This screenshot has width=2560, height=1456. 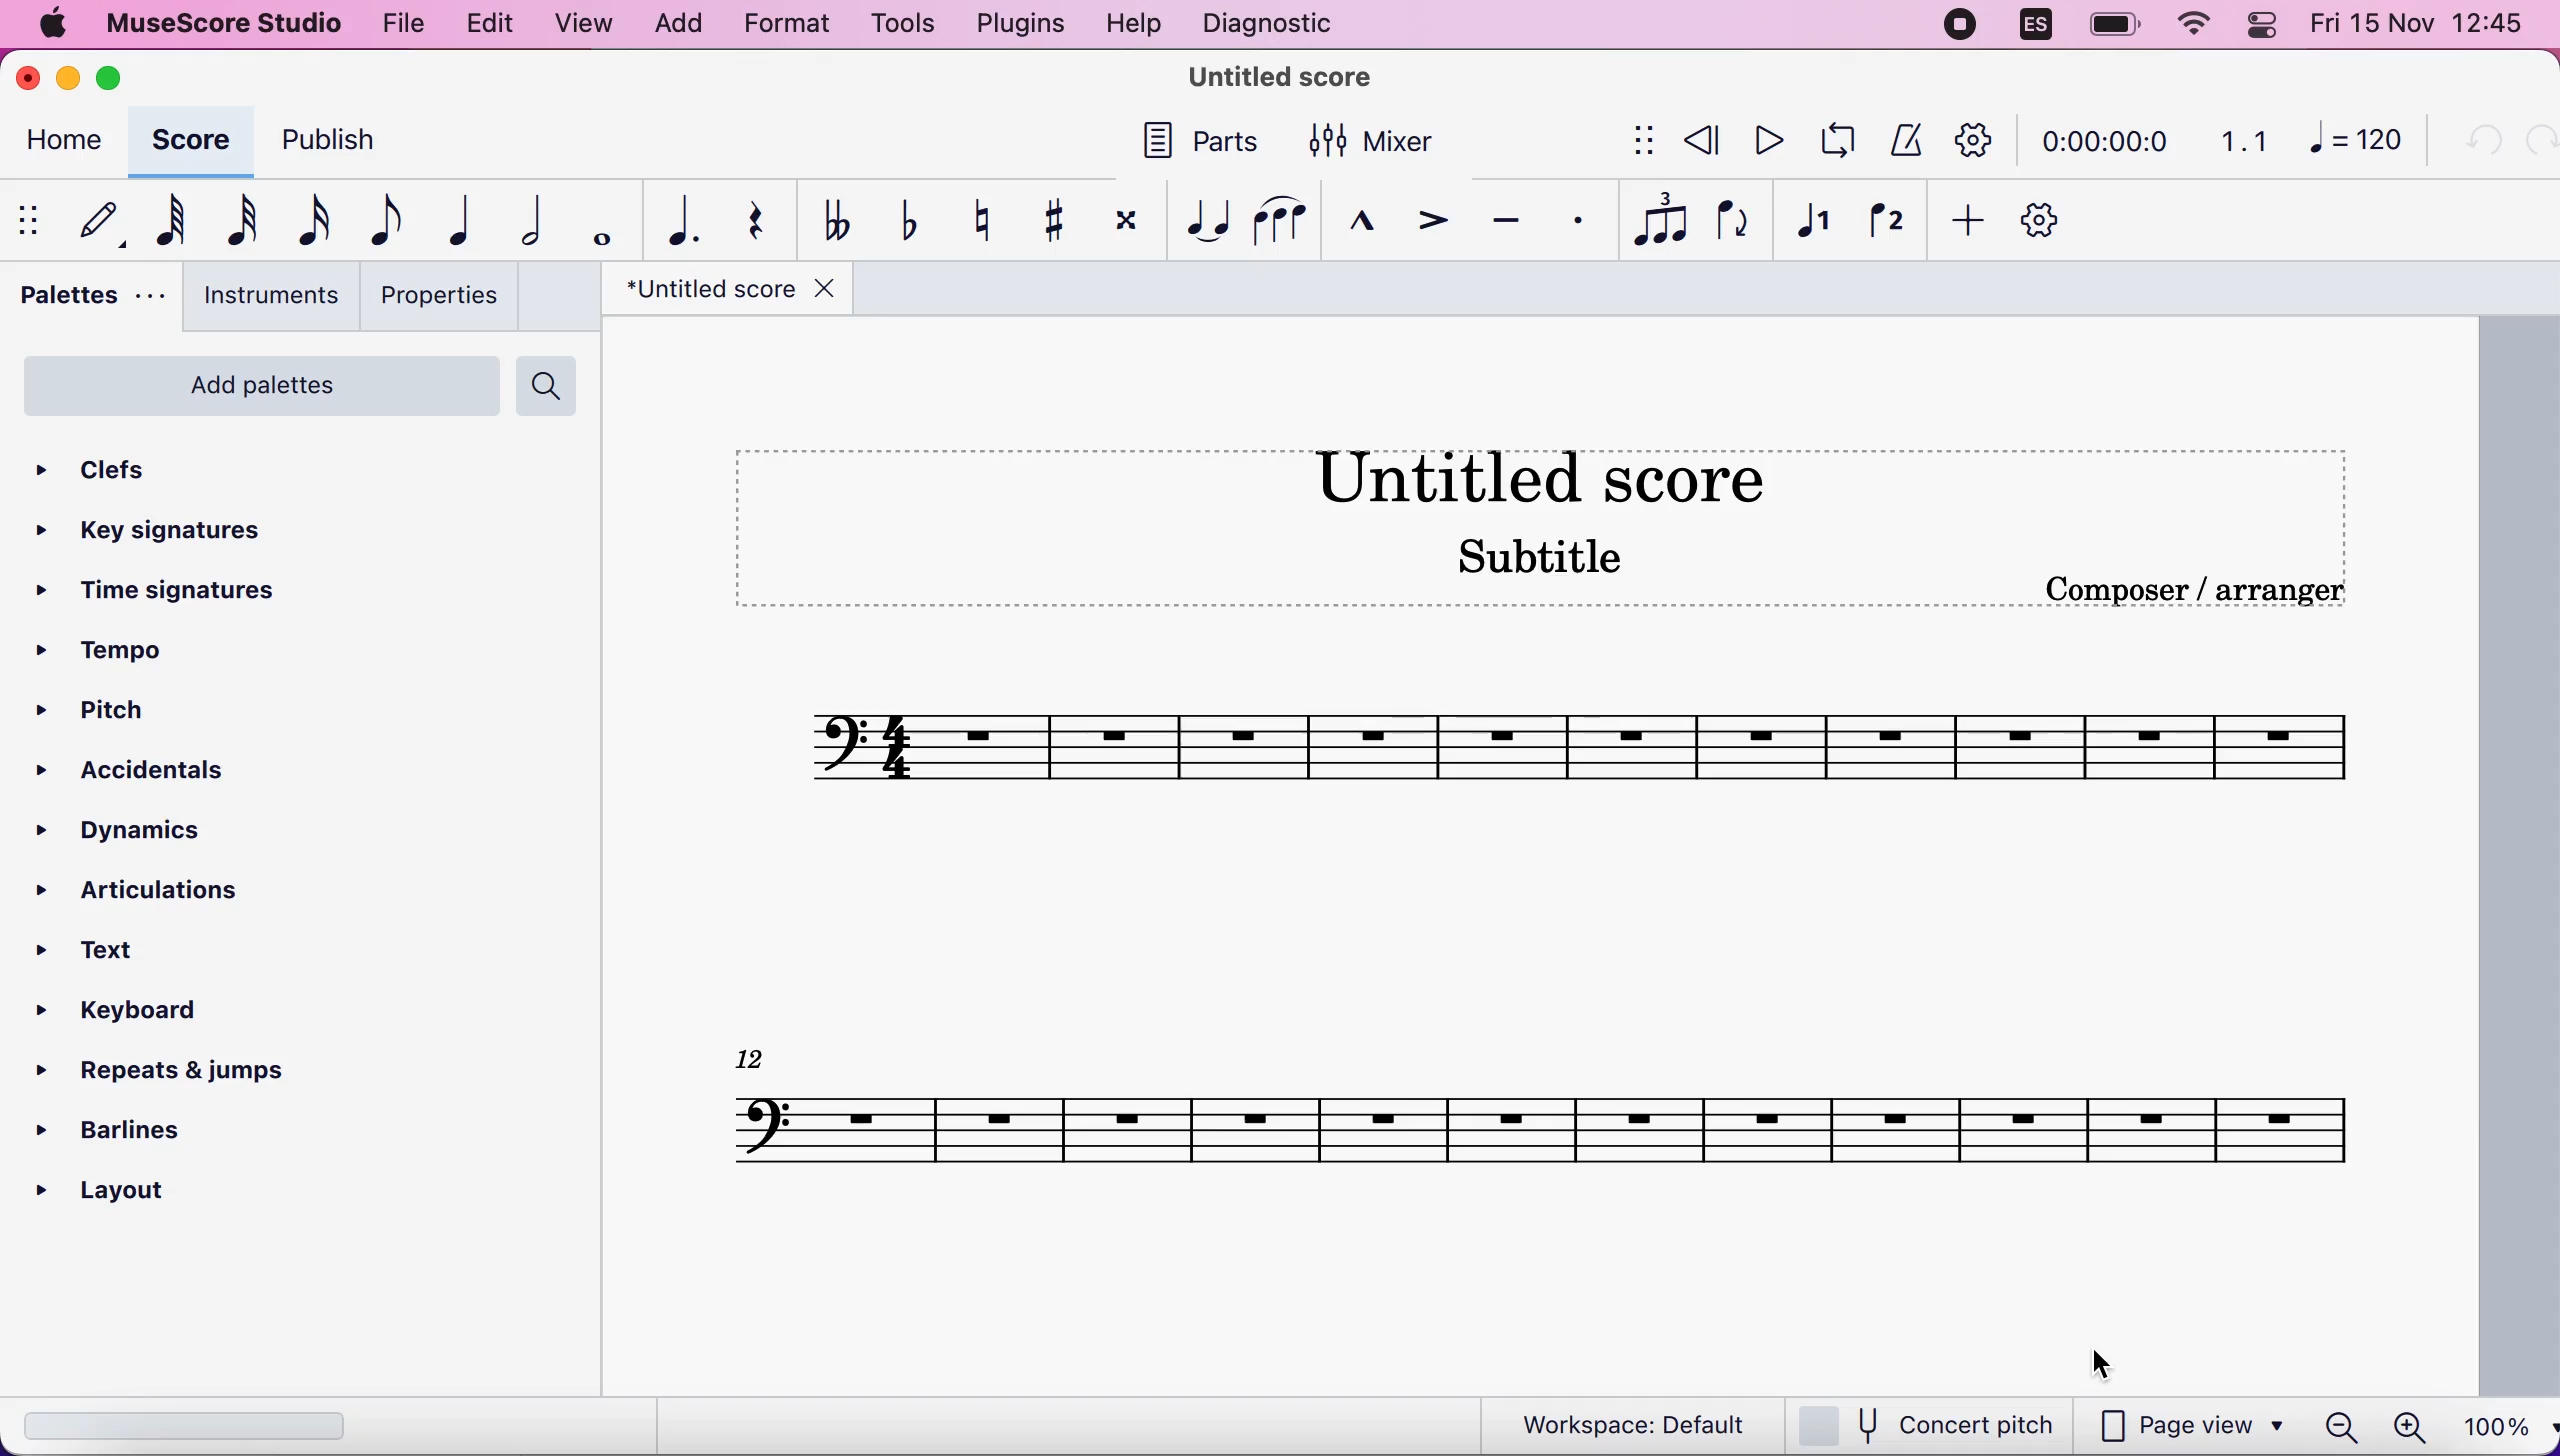 I want to click on untitled new score, so click(x=1546, y=861).